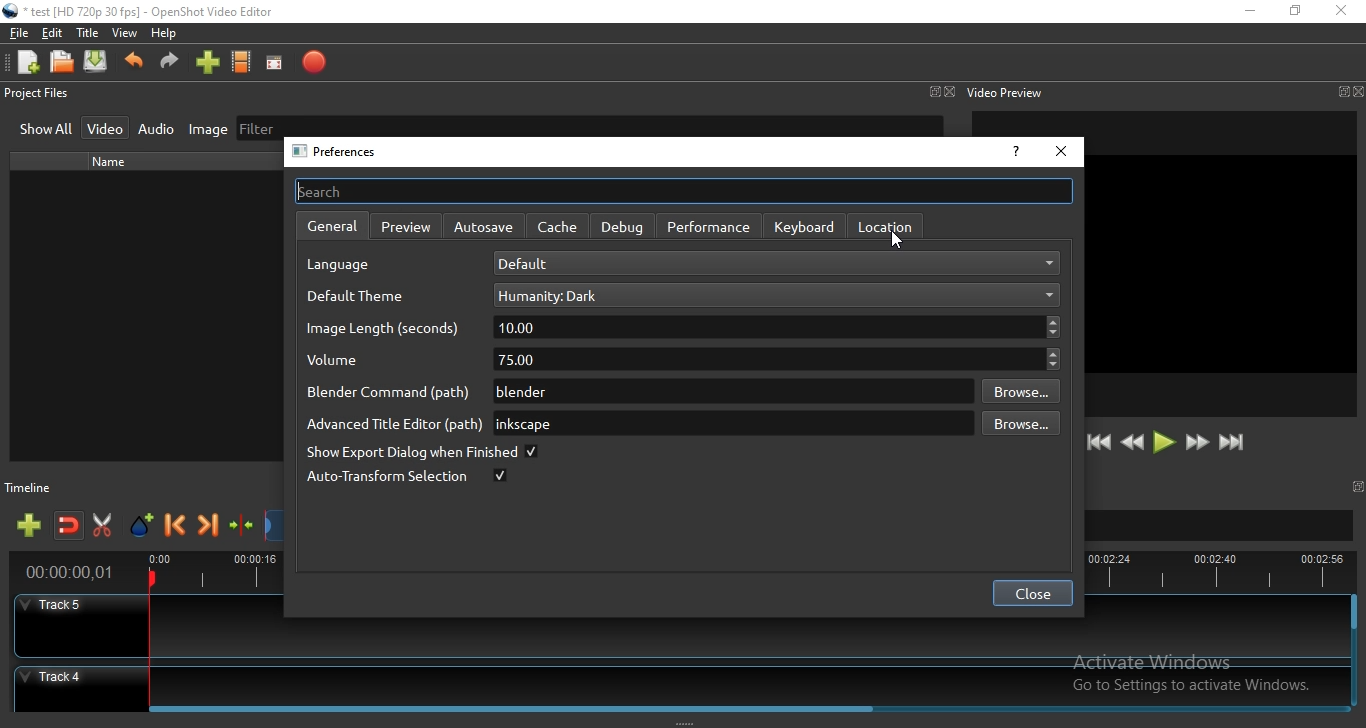 The width and height of the screenshot is (1366, 728). I want to click on Choose profiles, so click(242, 63).